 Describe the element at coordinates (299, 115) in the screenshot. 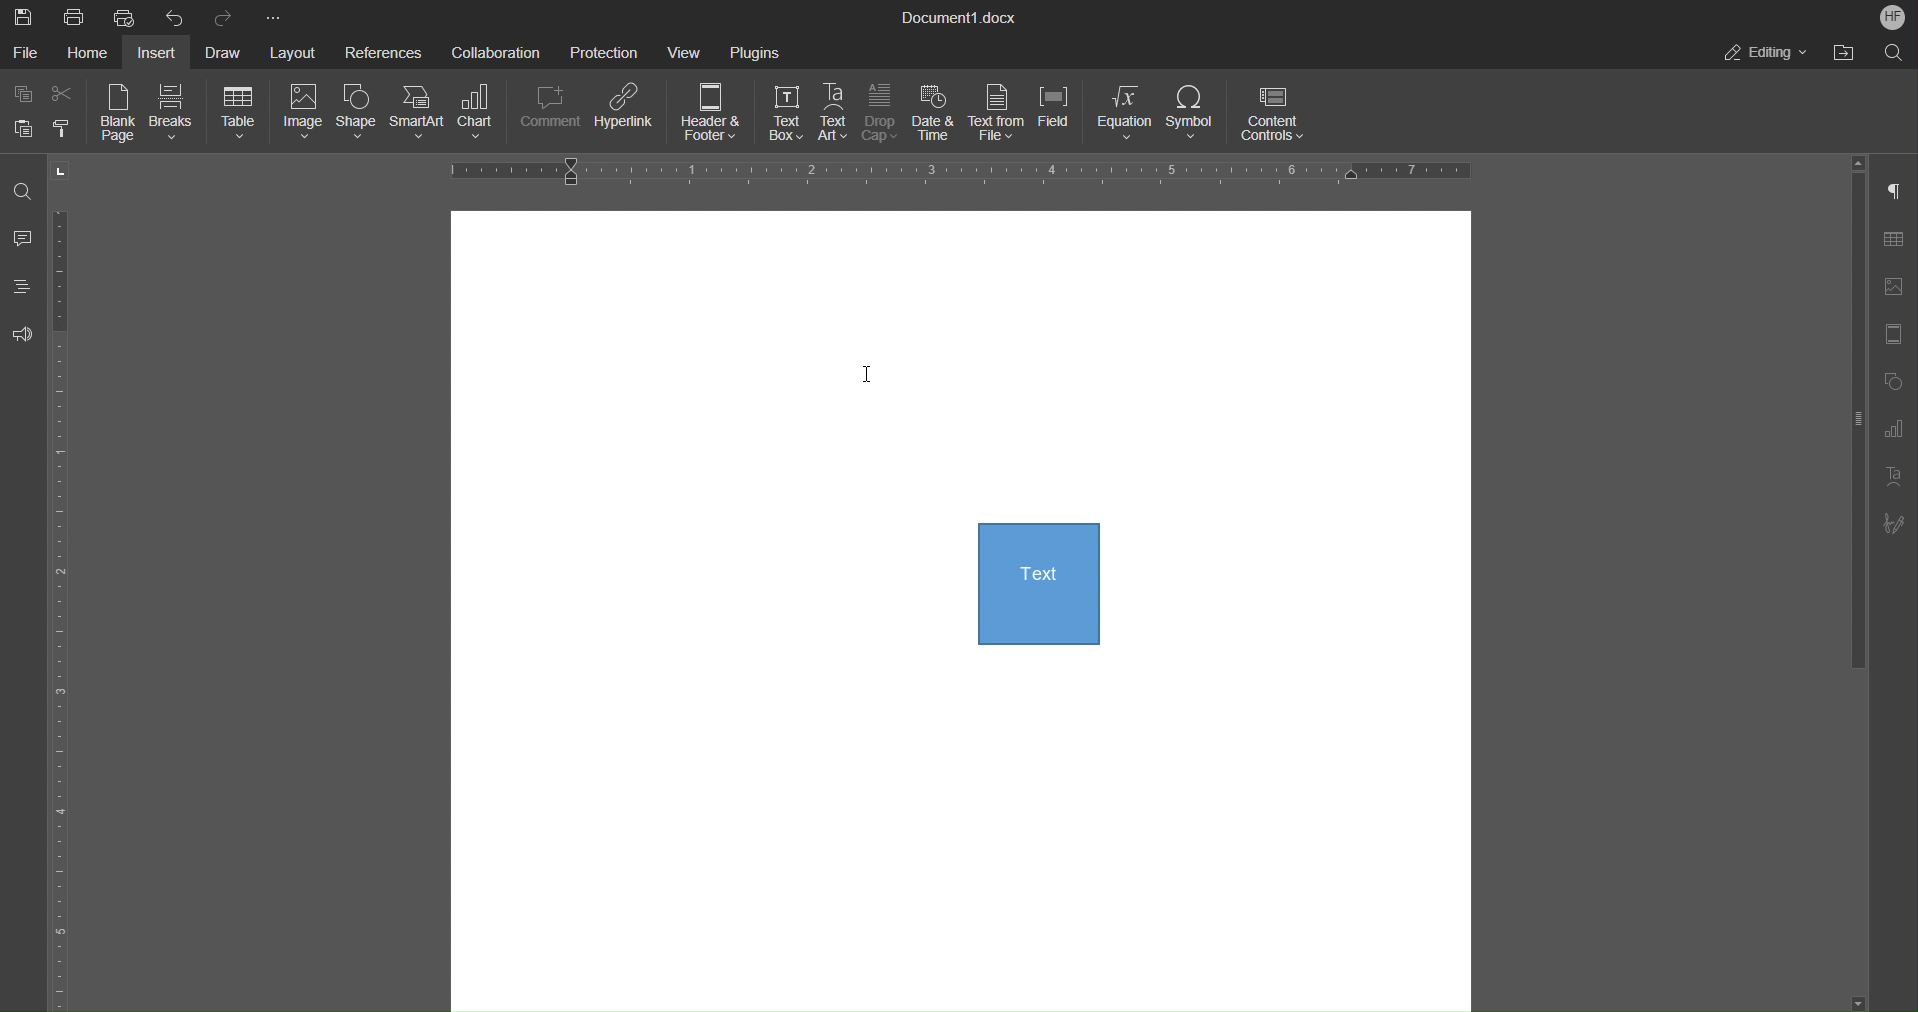

I see `Image` at that location.